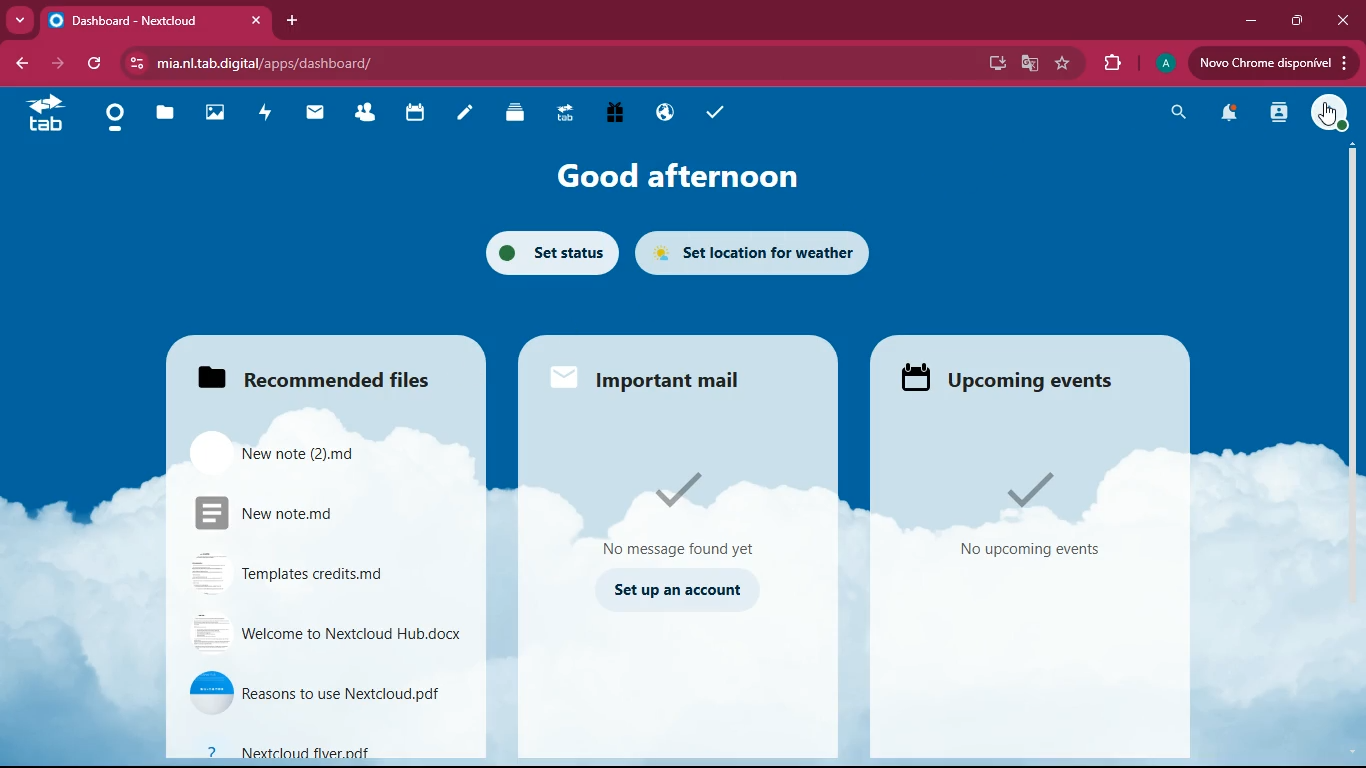  I want to click on important mail, so click(649, 378).